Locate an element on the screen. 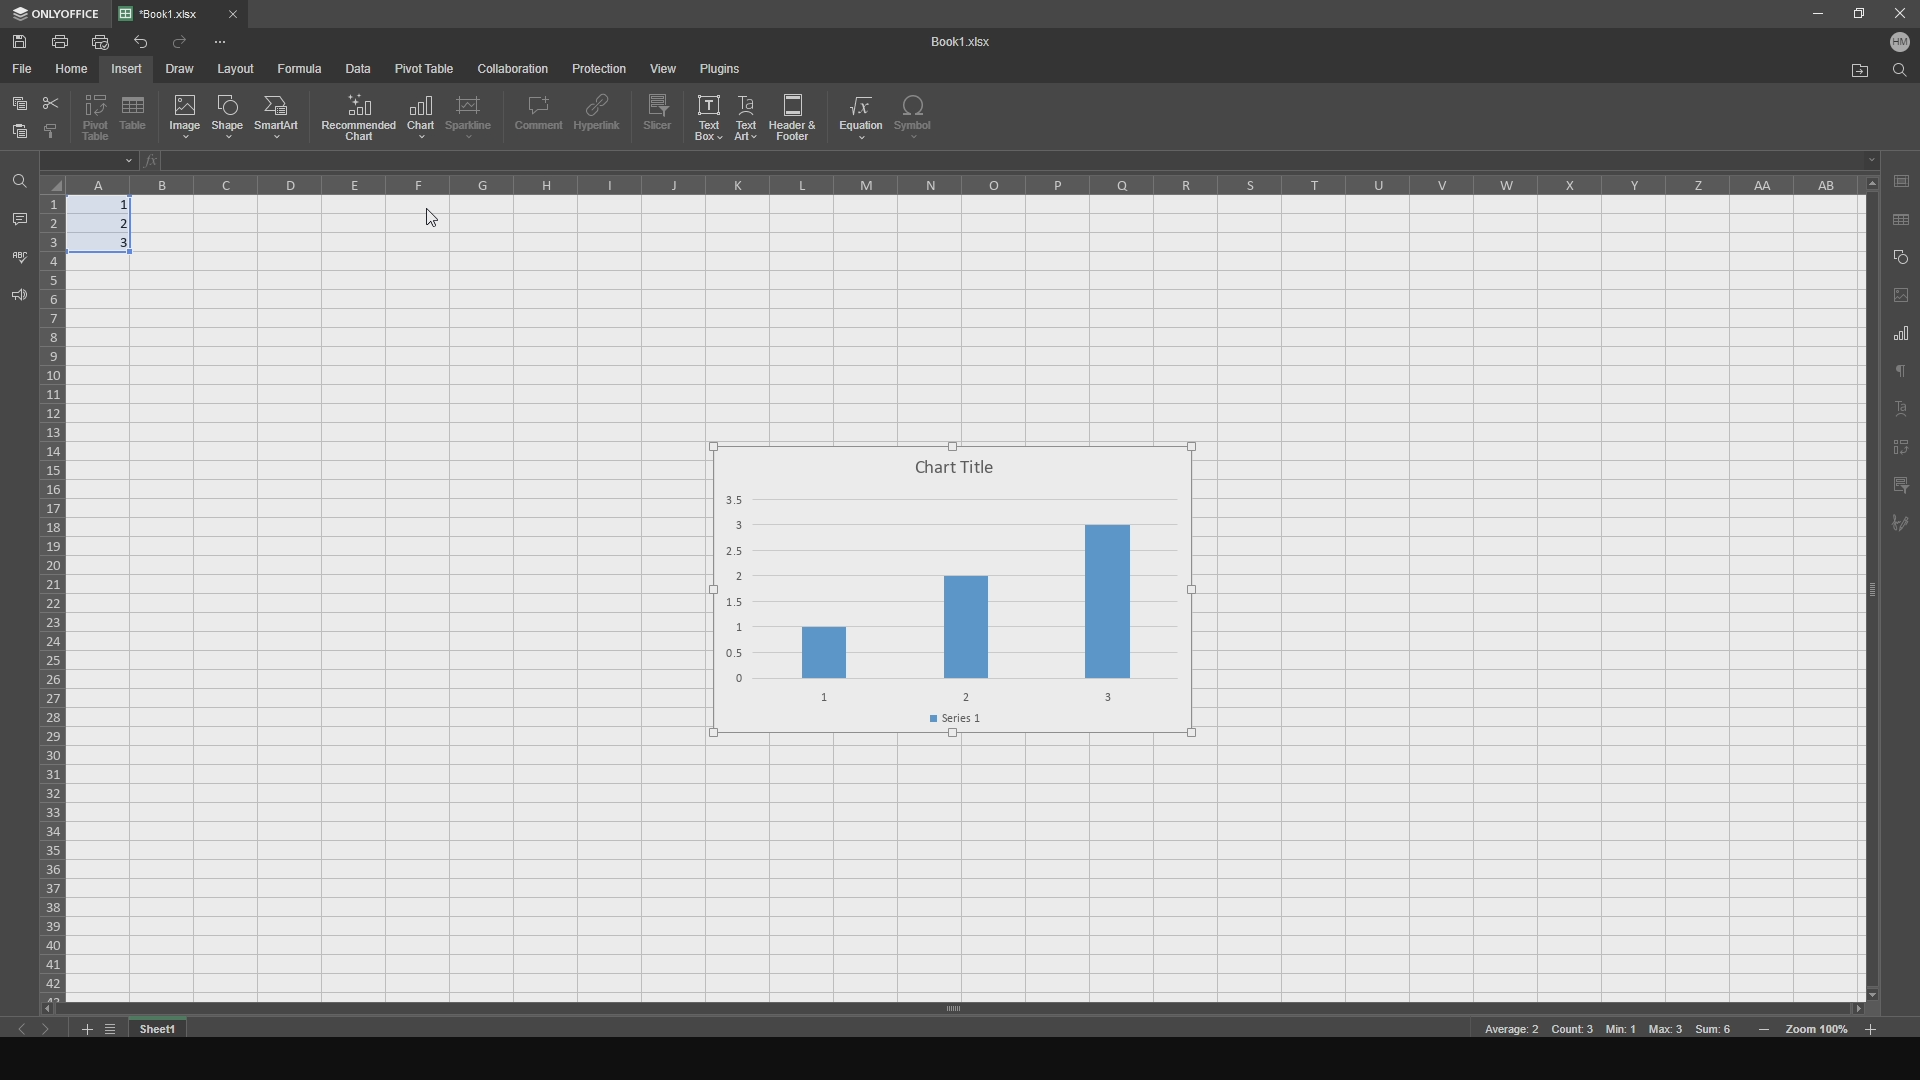 This screenshot has height=1080, width=1920. comment is located at coordinates (536, 117).